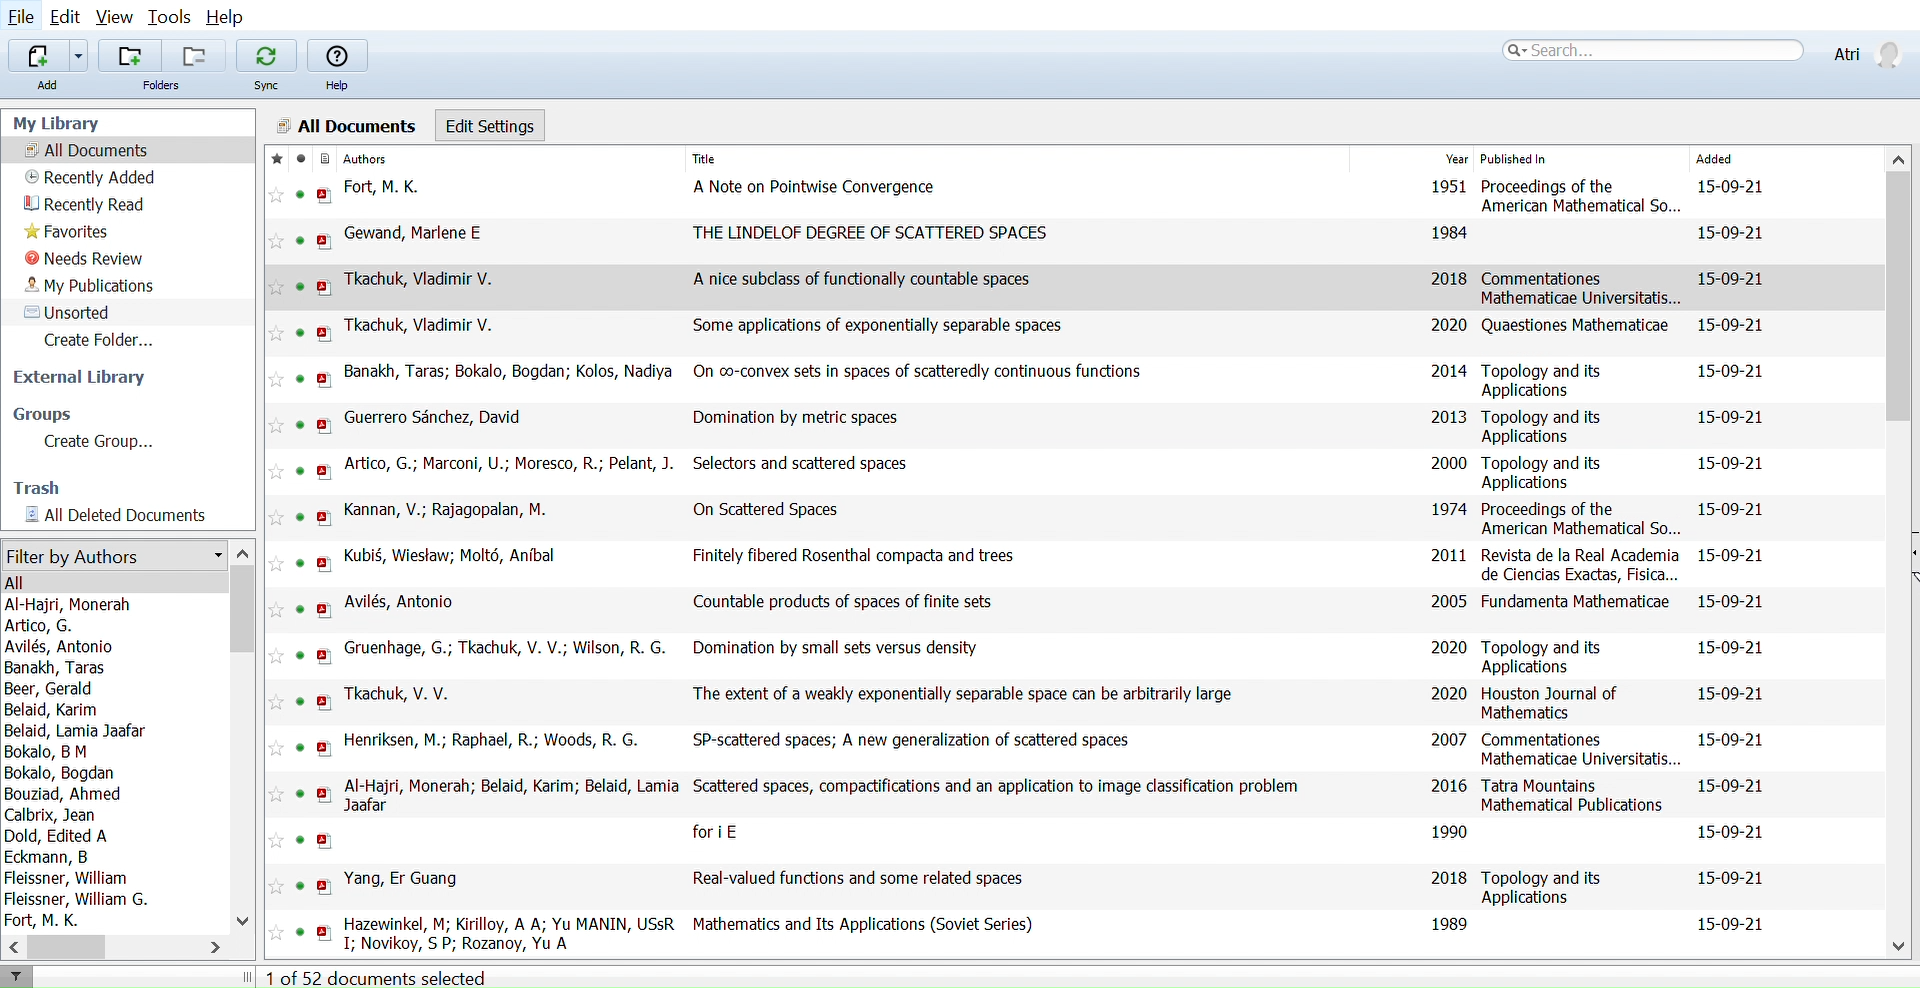 This screenshot has height=988, width=1920. I want to click on Tools, so click(171, 18).